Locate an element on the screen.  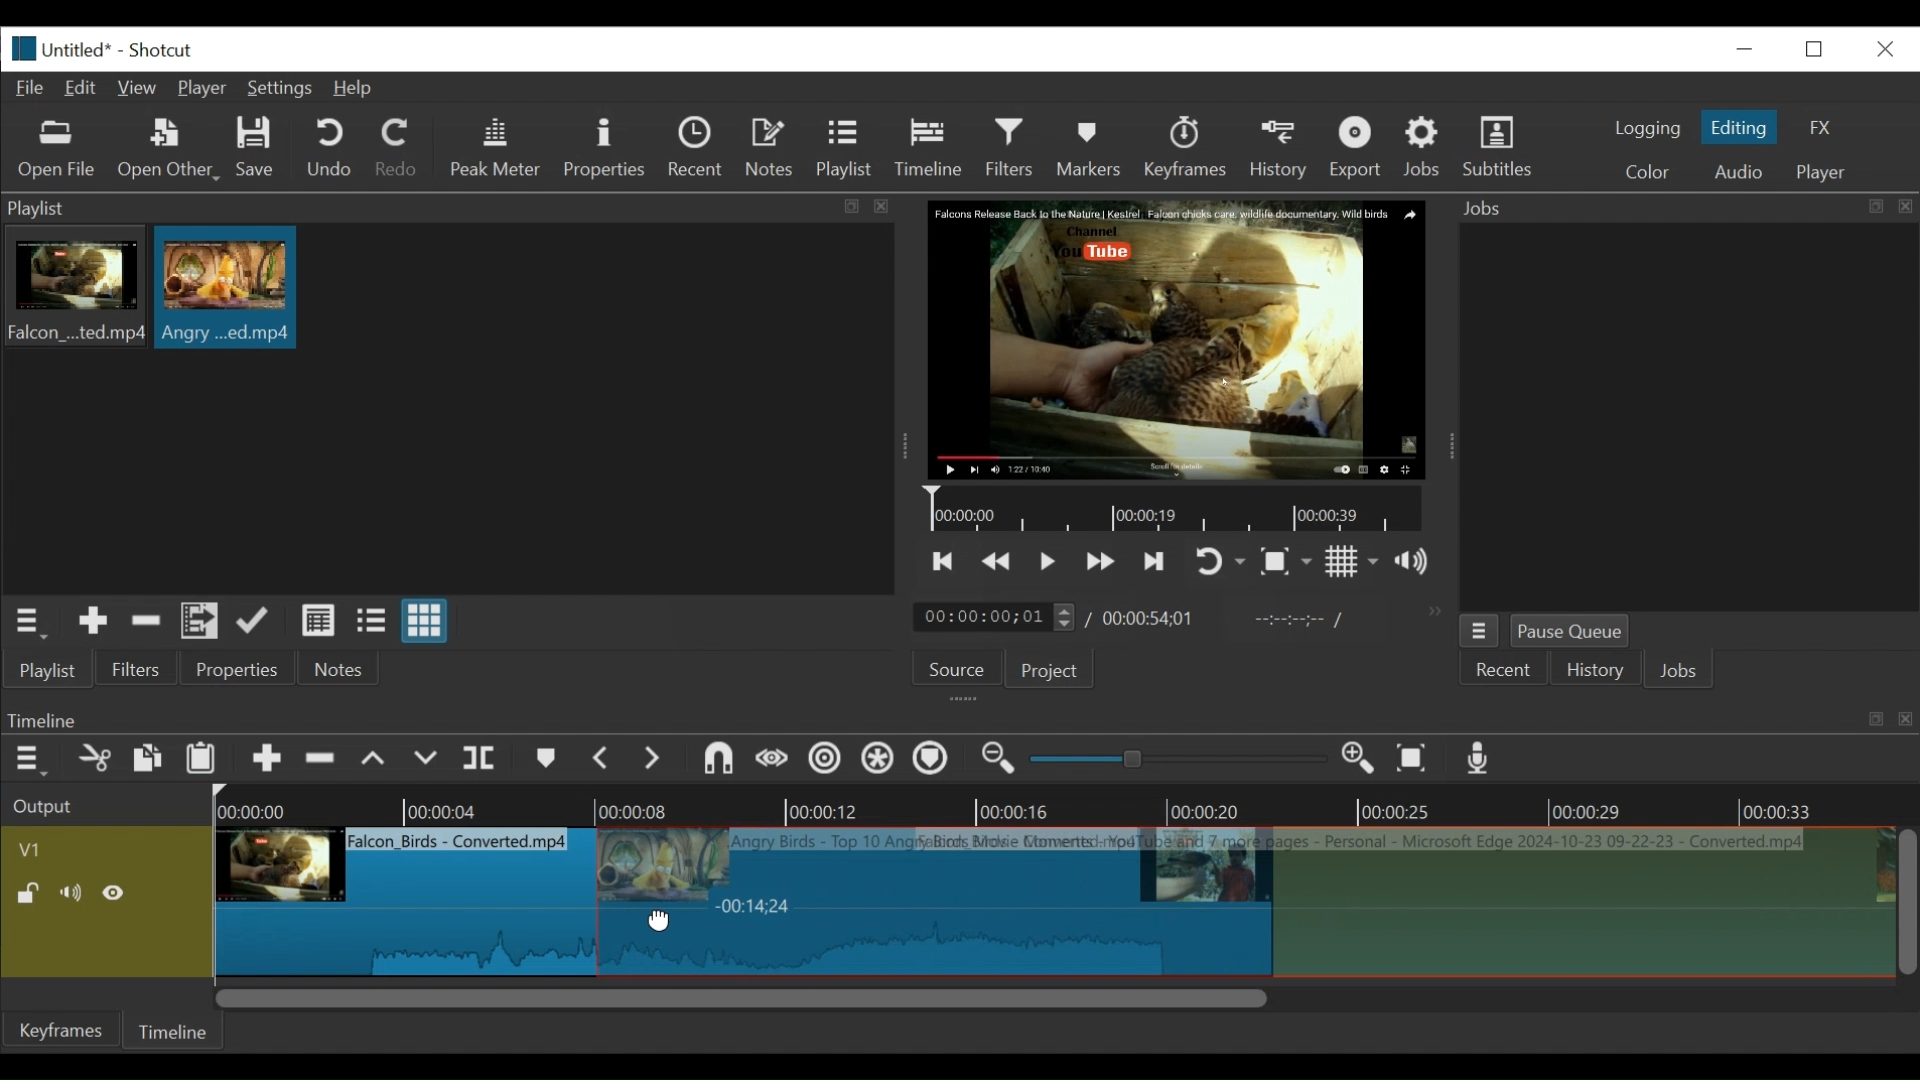
Timeline is located at coordinates (934, 144).